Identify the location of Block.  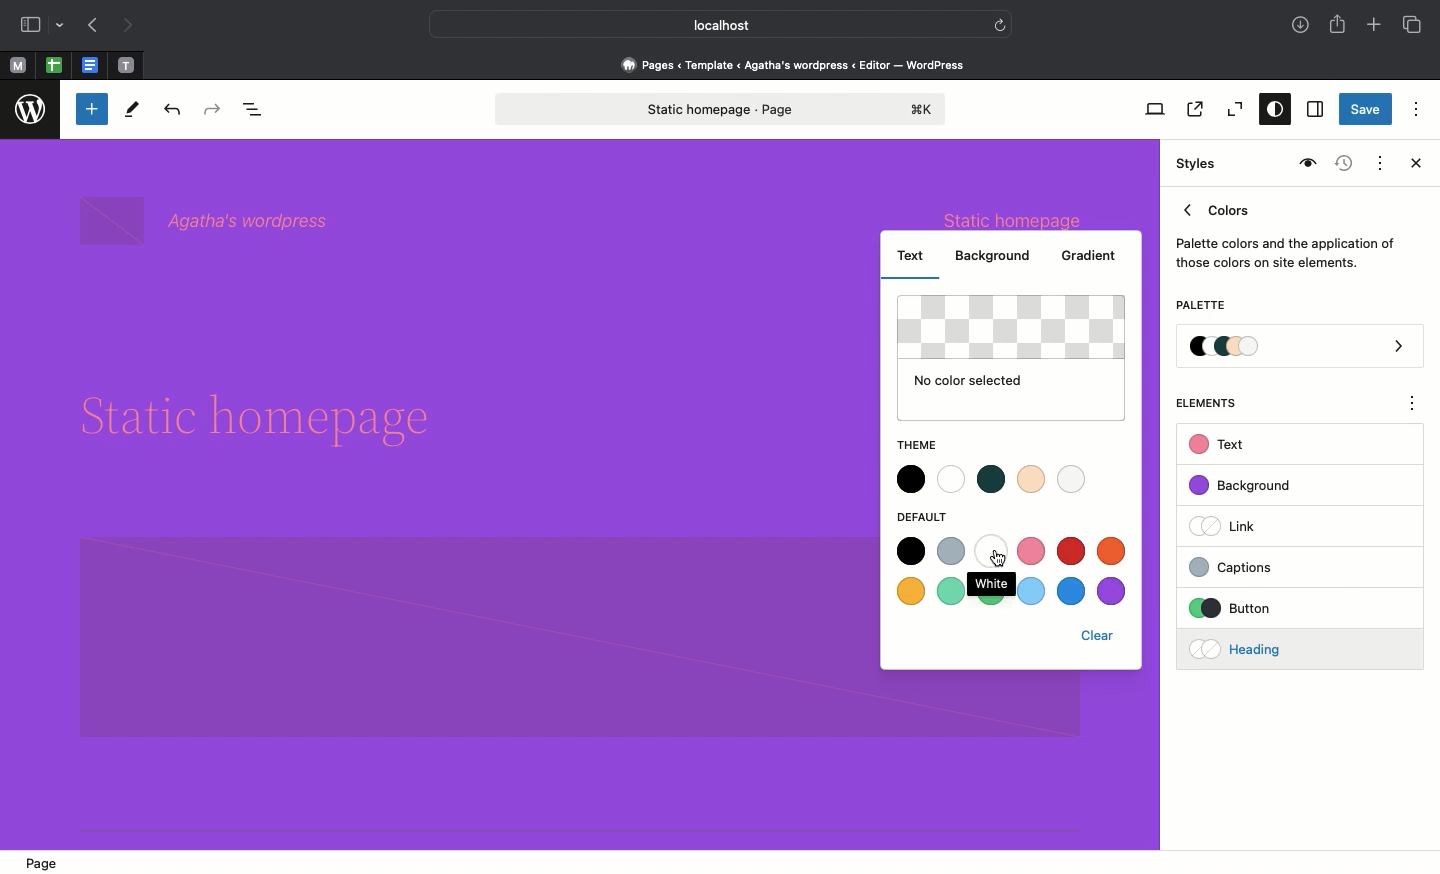
(464, 639).